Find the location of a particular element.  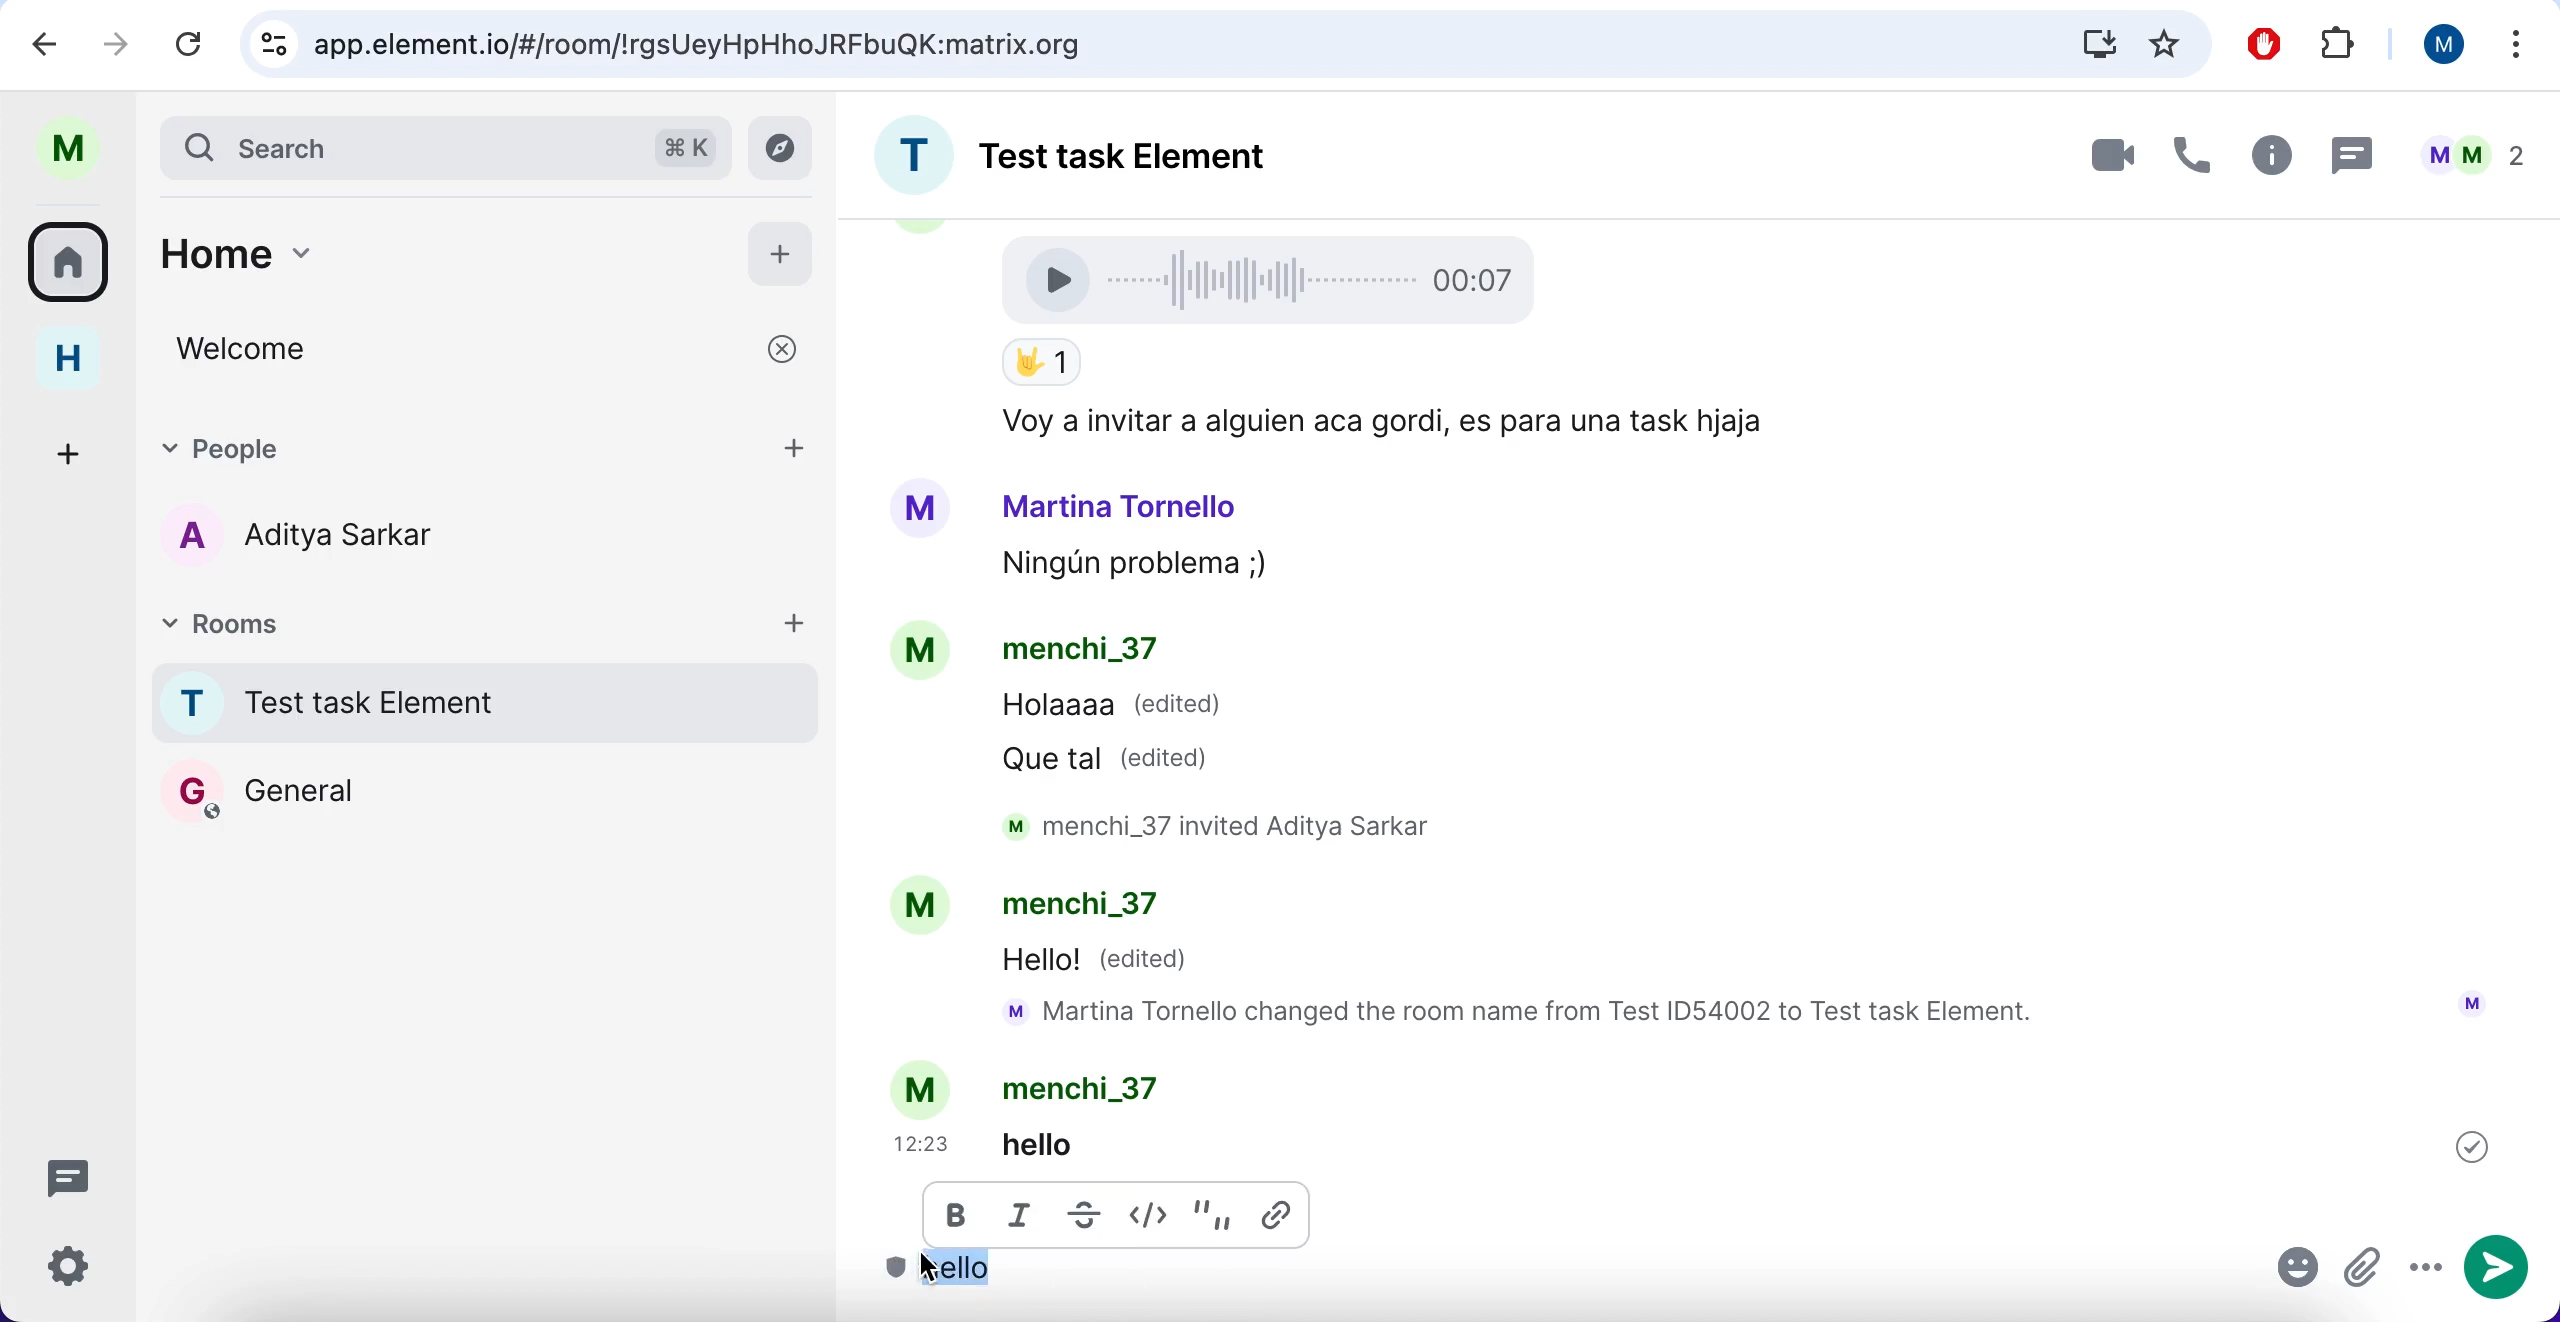

explore rooms is located at coordinates (786, 149).